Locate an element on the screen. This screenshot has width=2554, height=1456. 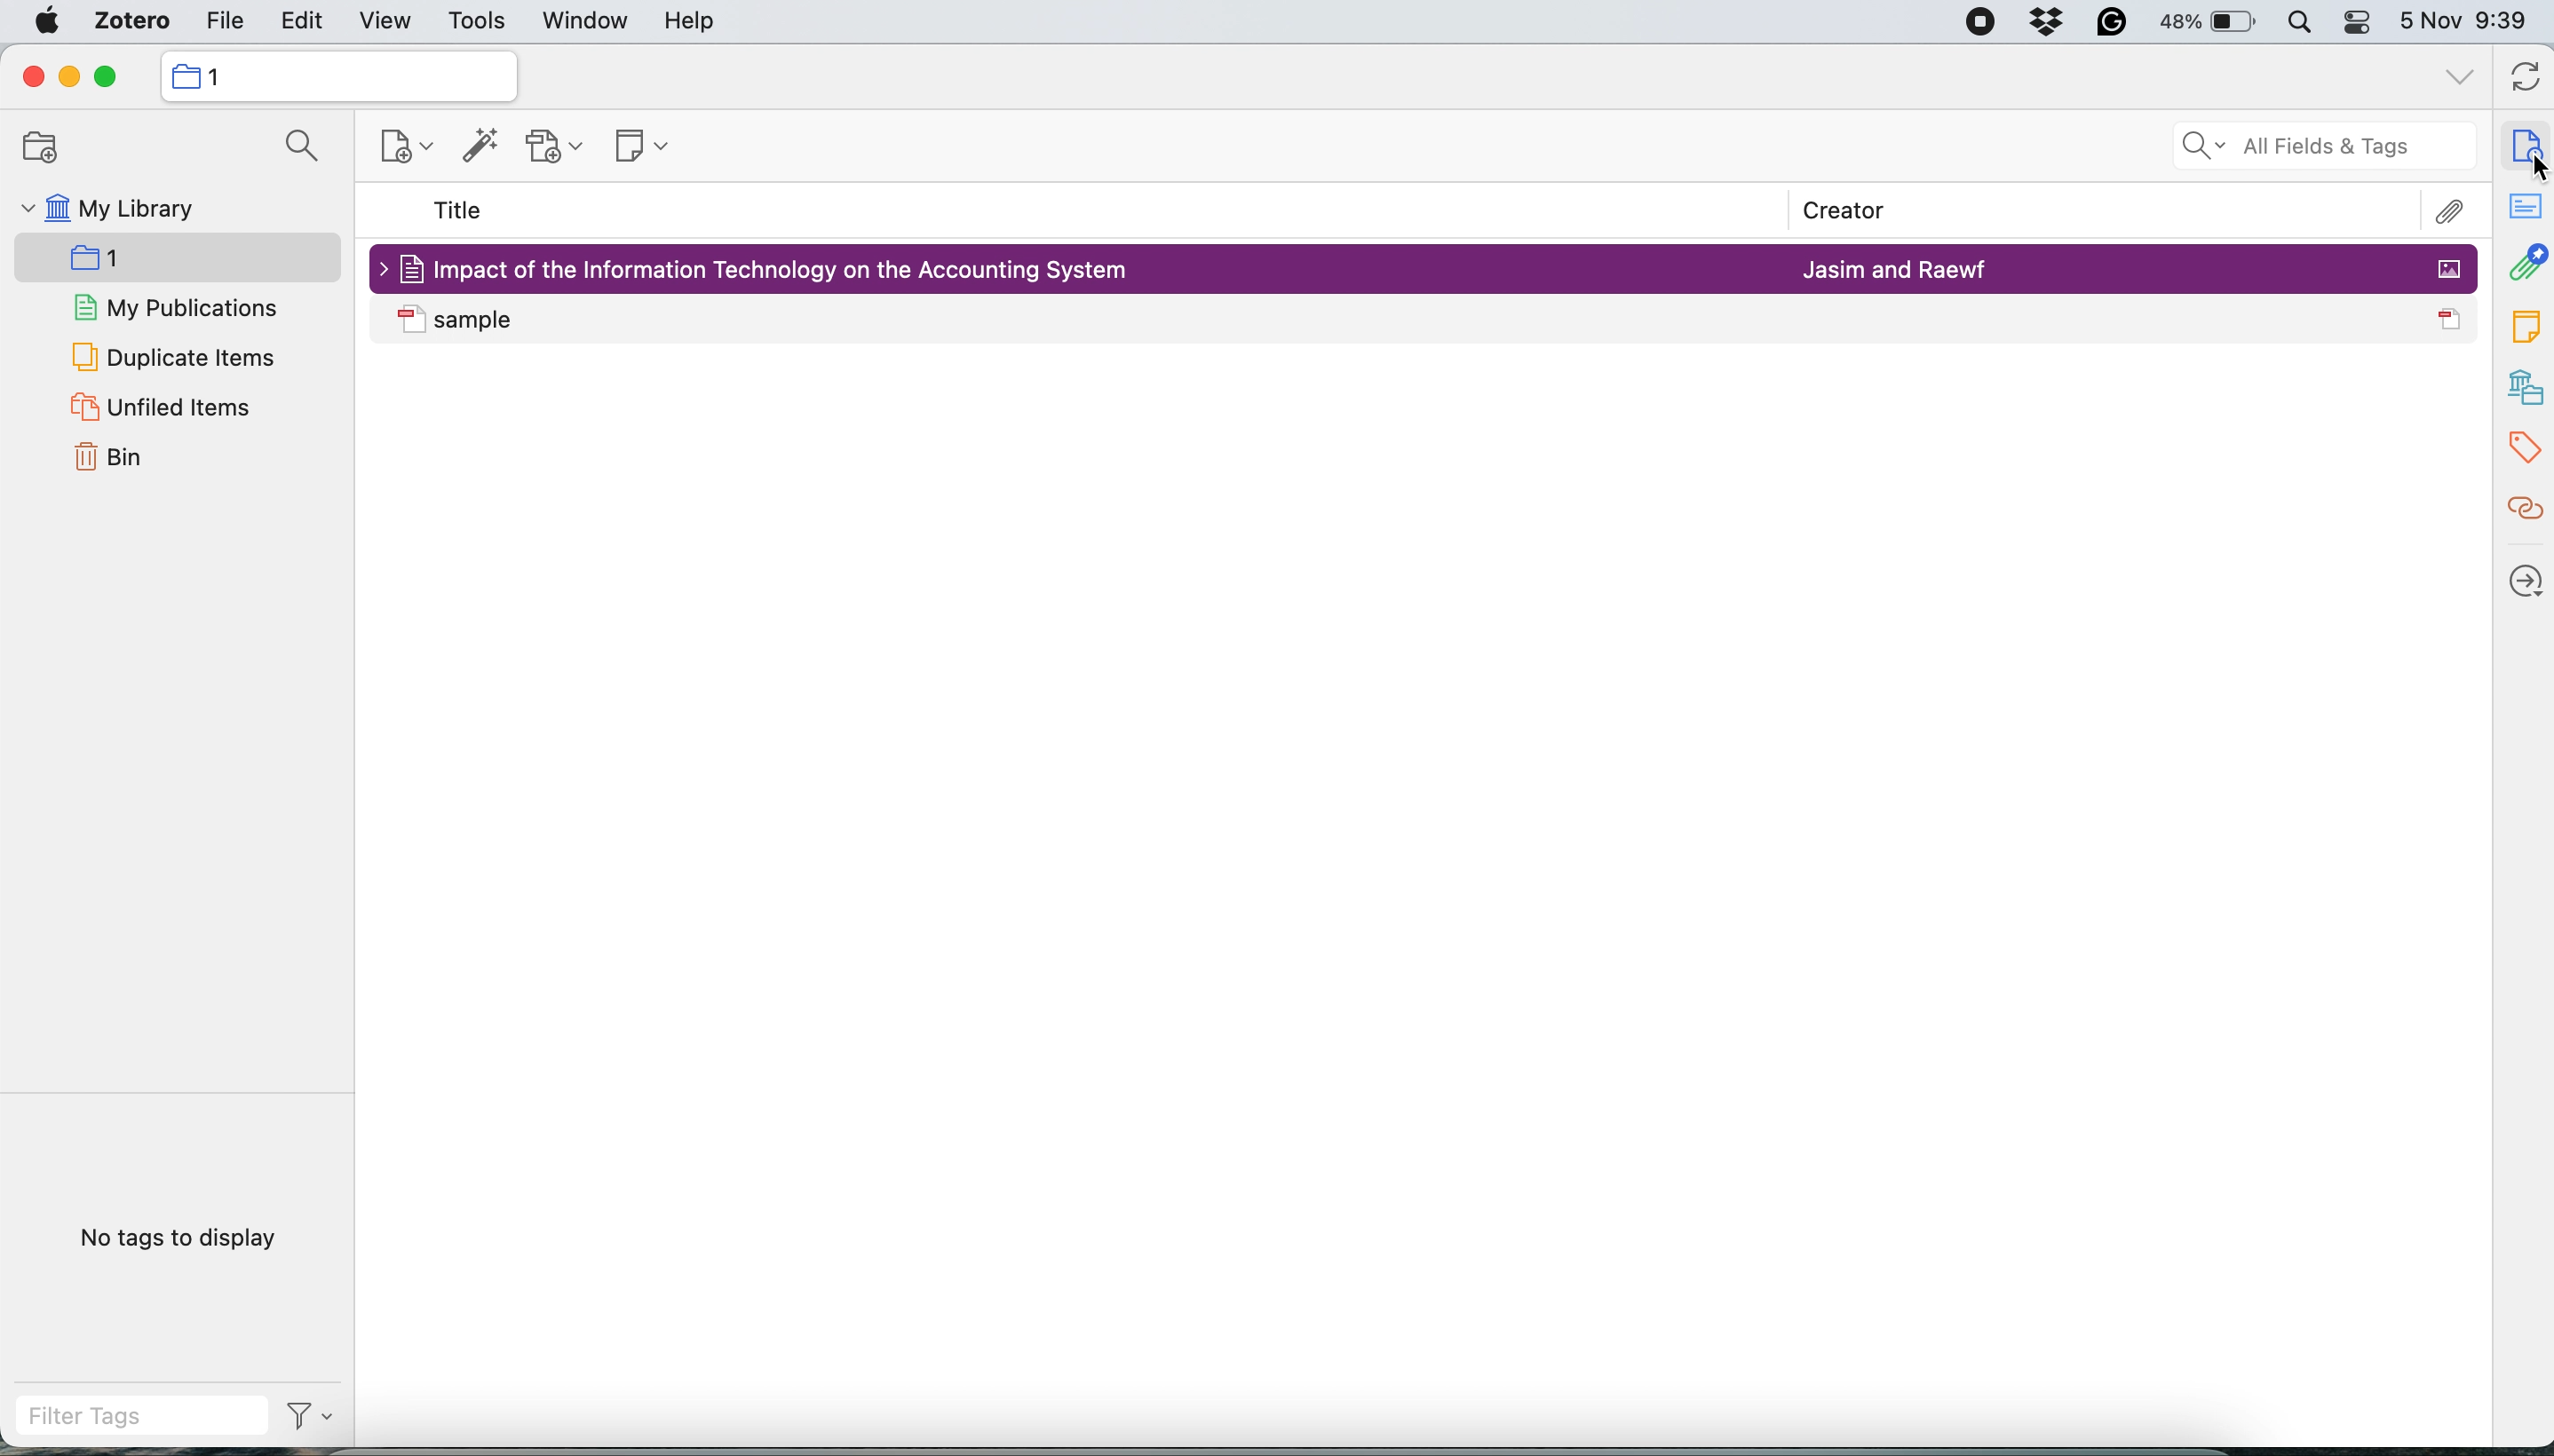
Jasim and Raewf is located at coordinates (1894, 271).